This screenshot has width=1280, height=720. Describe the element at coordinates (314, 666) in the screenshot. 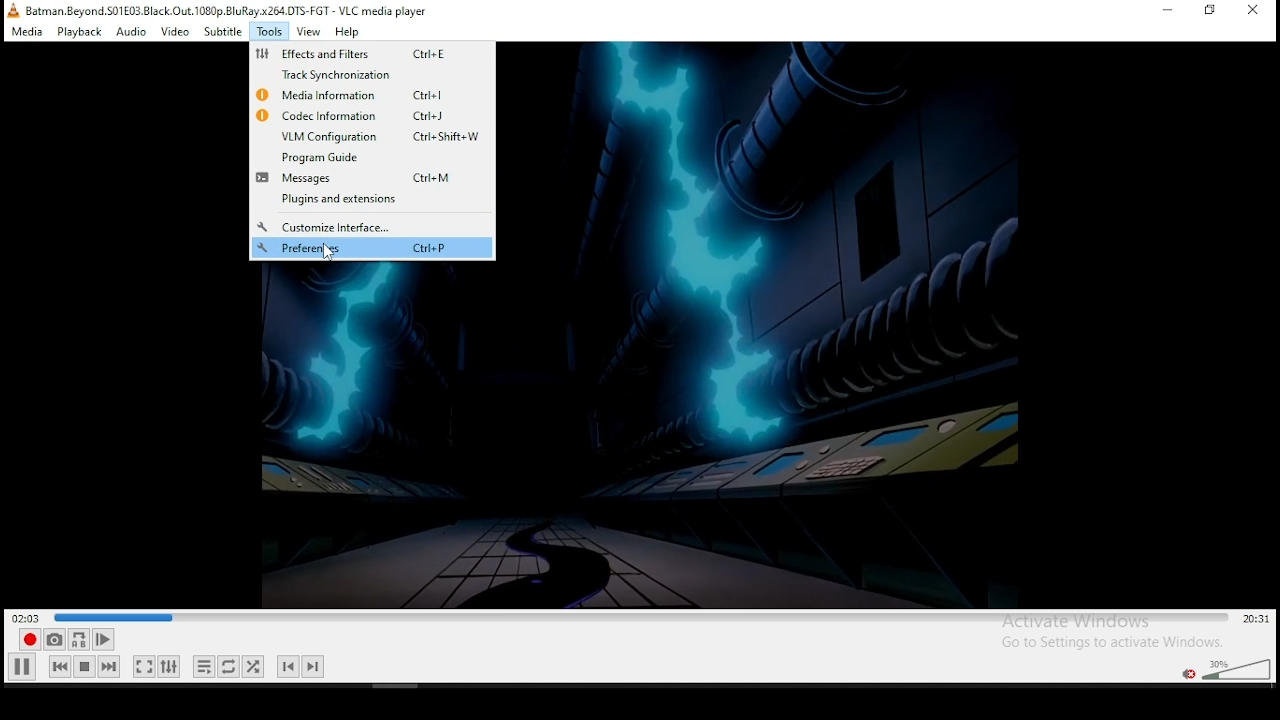

I see `next chapter` at that location.